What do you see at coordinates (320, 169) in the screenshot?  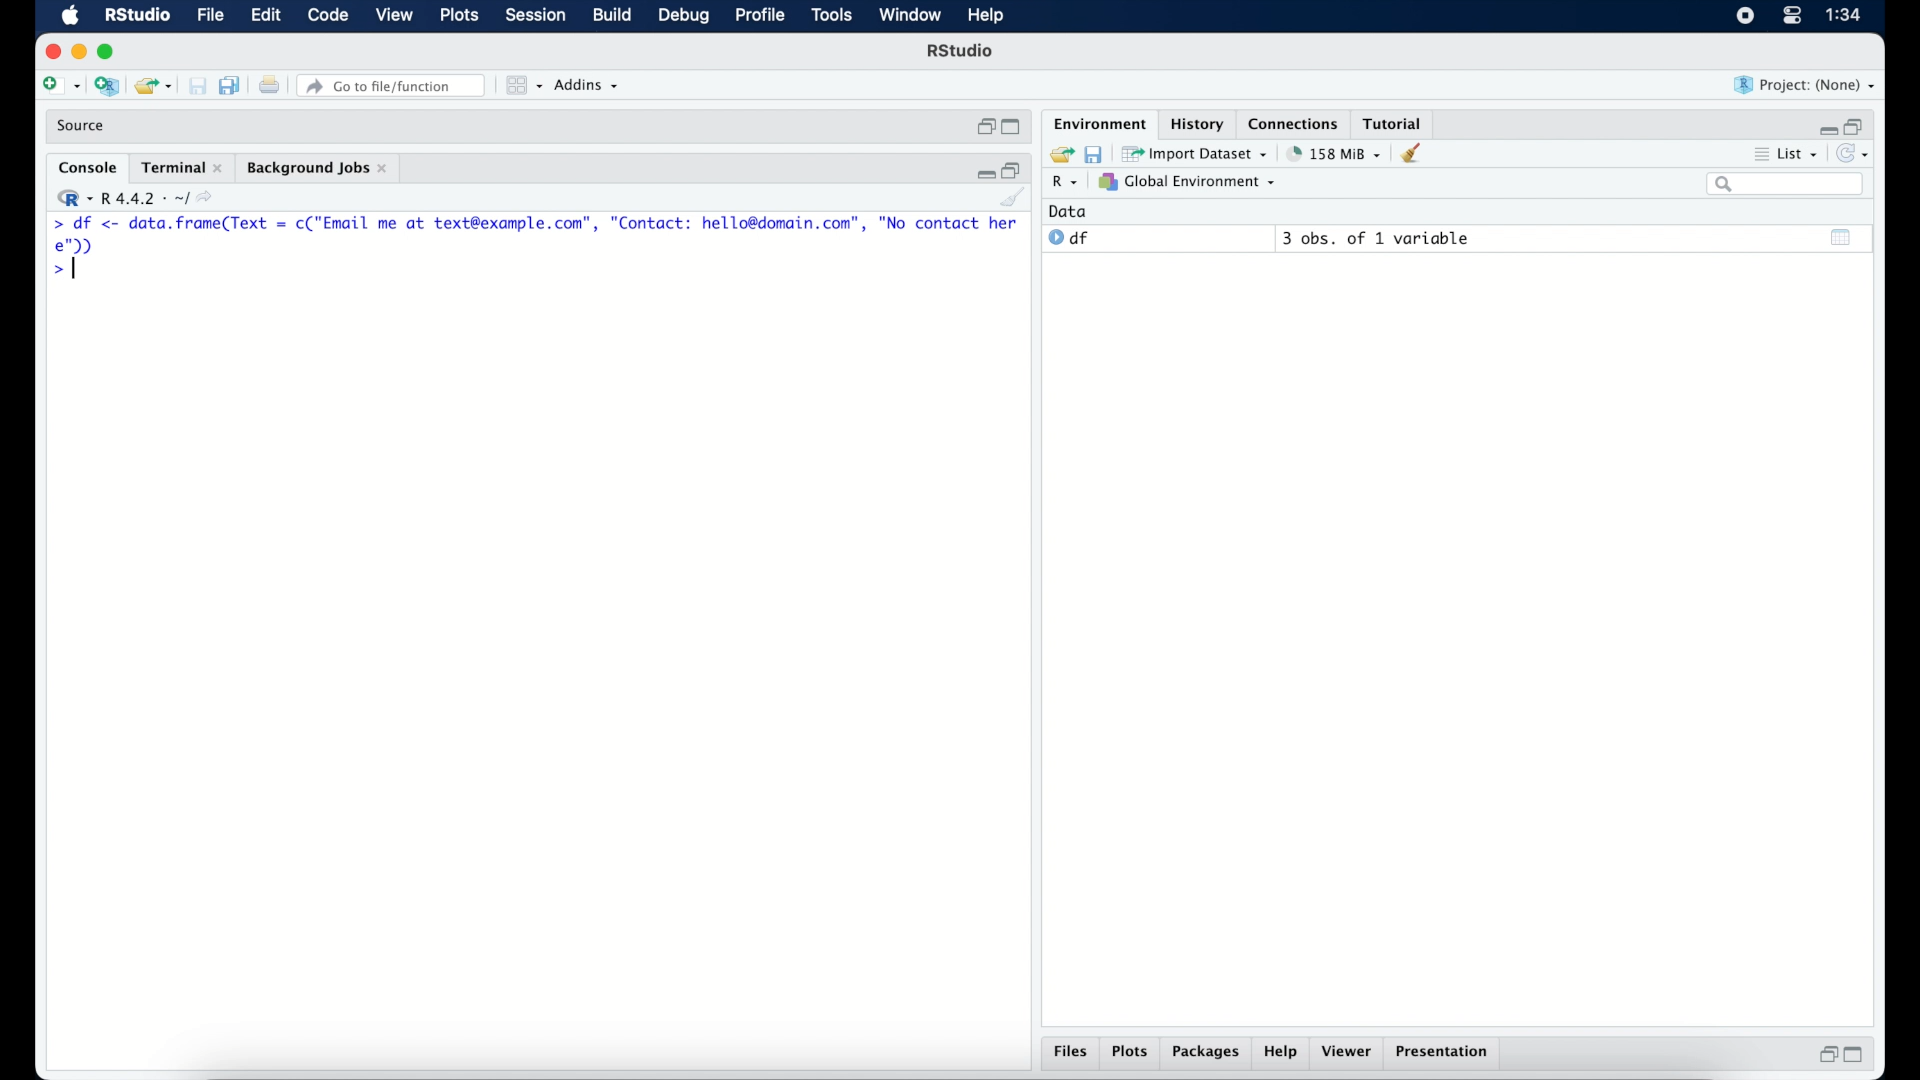 I see `background jobs` at bounding box center [320, 169].